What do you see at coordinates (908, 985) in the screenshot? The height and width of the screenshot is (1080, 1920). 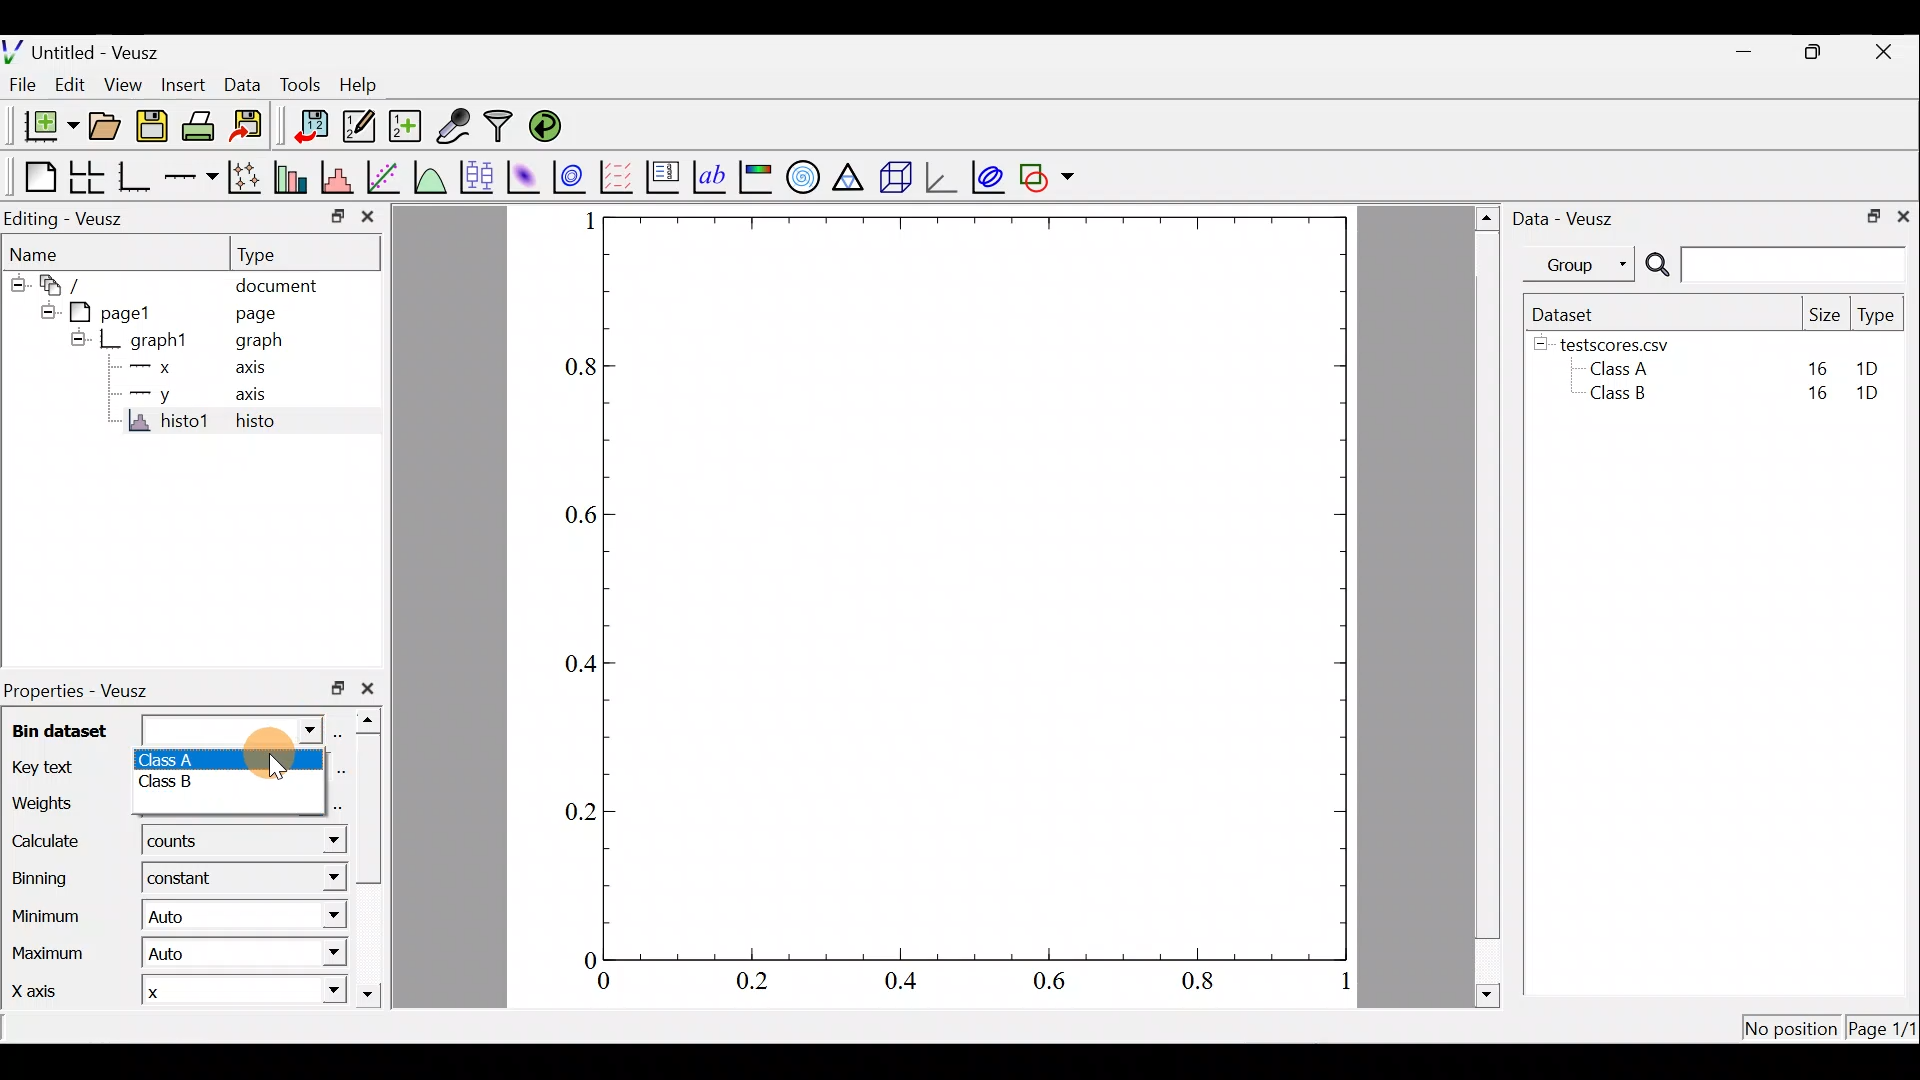 I see `0.4` at bounding box center [908, 985].